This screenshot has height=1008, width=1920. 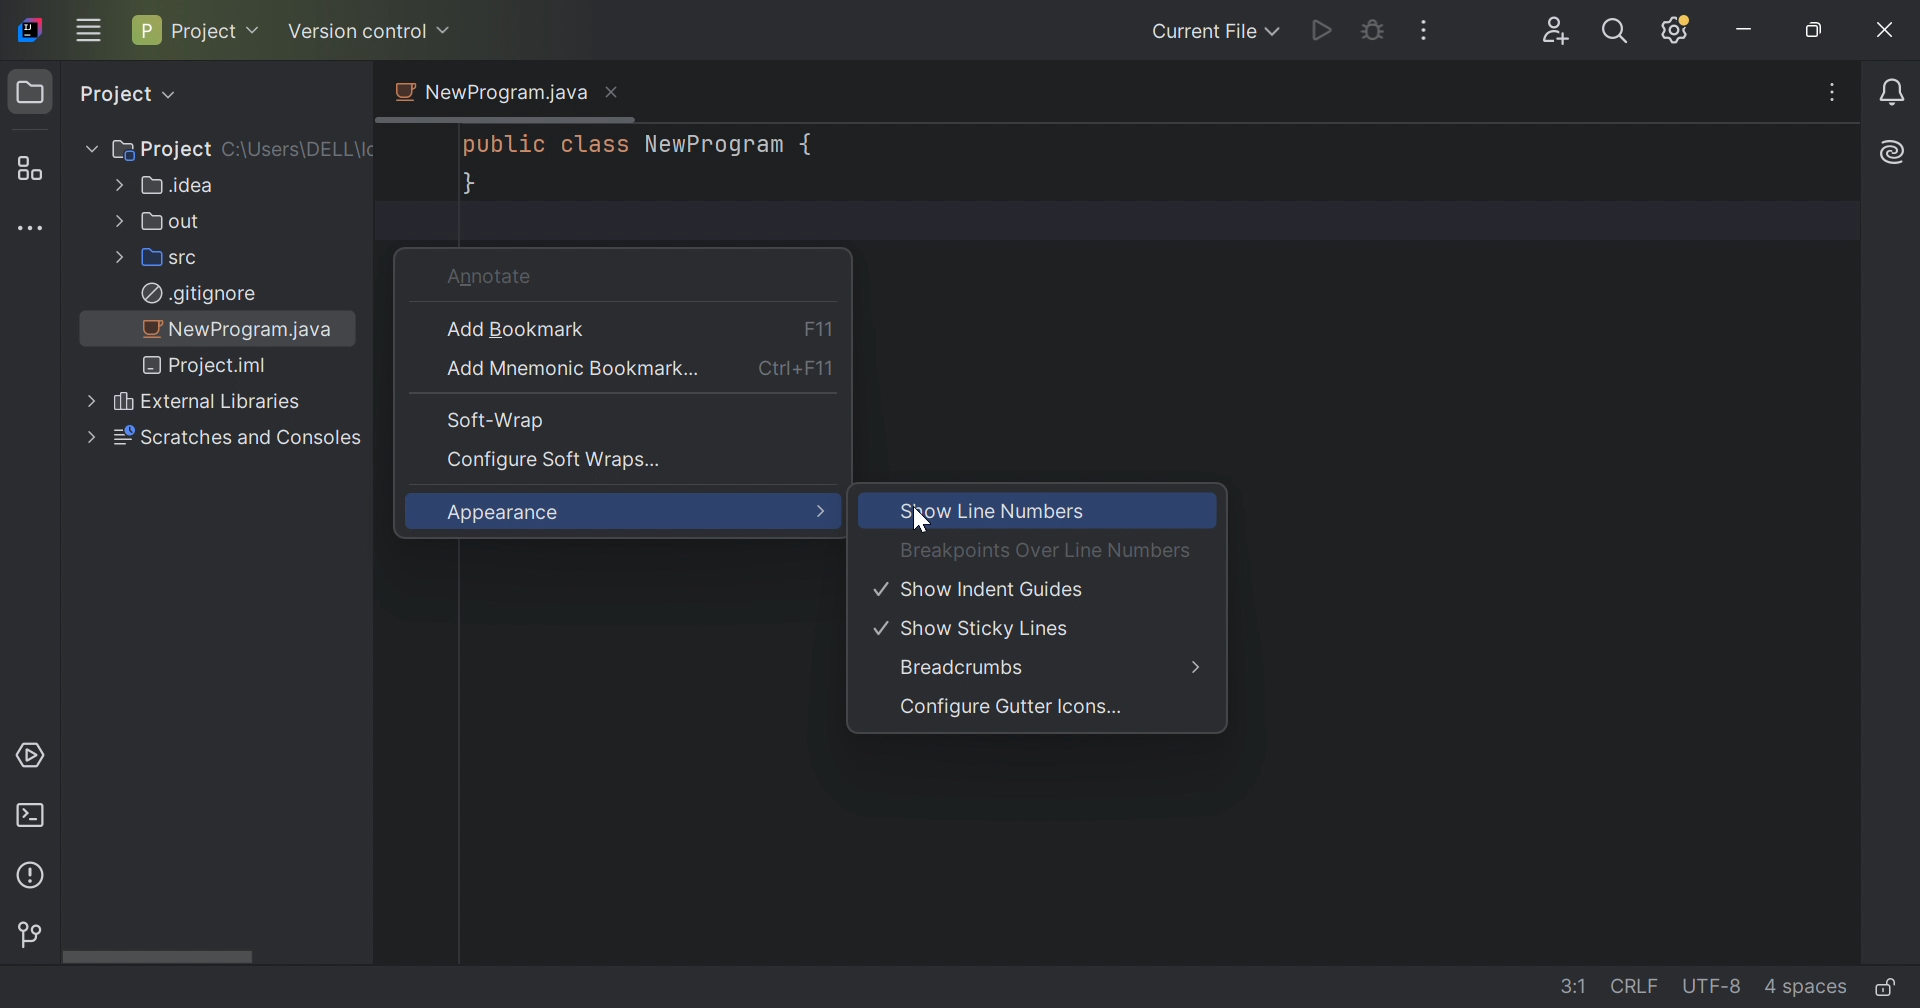 I want to click on Notifications, so click(x=1892, y=94).